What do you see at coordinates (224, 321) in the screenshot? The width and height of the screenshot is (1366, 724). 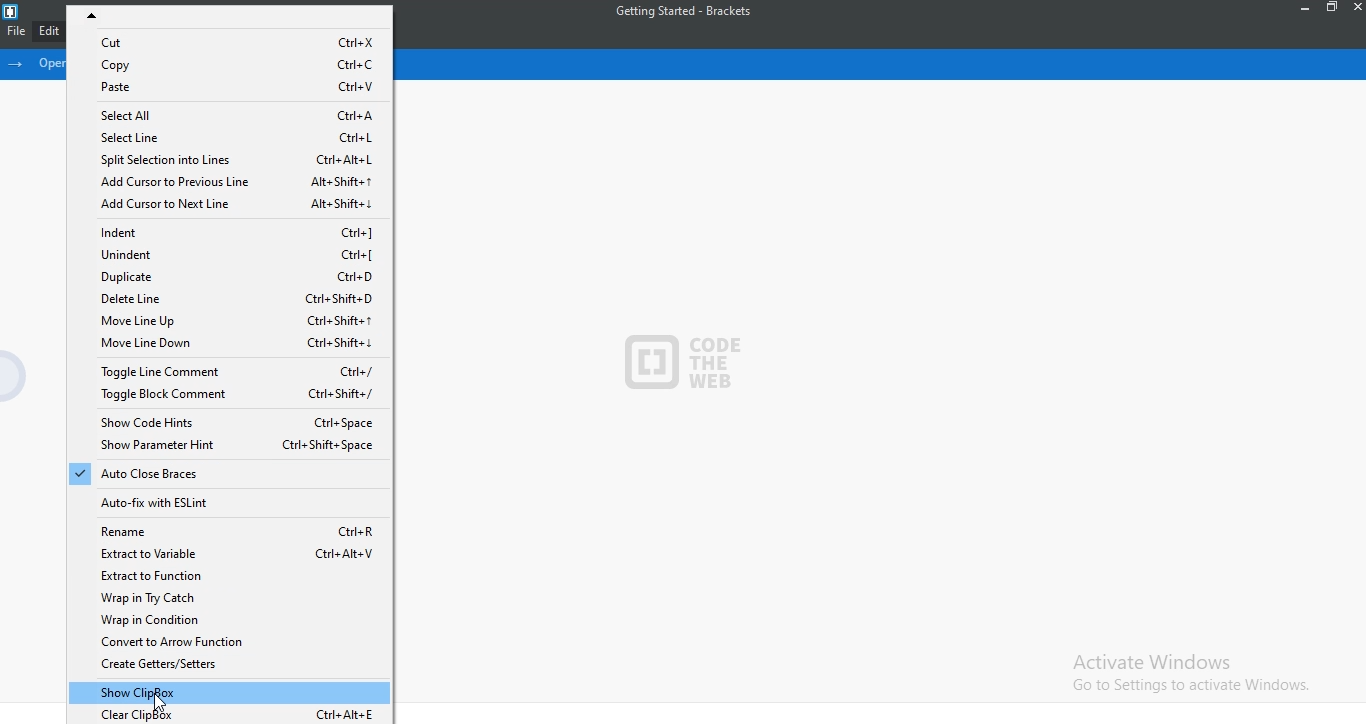 I see `Move Lines Up` at bounding box center [224, 321].